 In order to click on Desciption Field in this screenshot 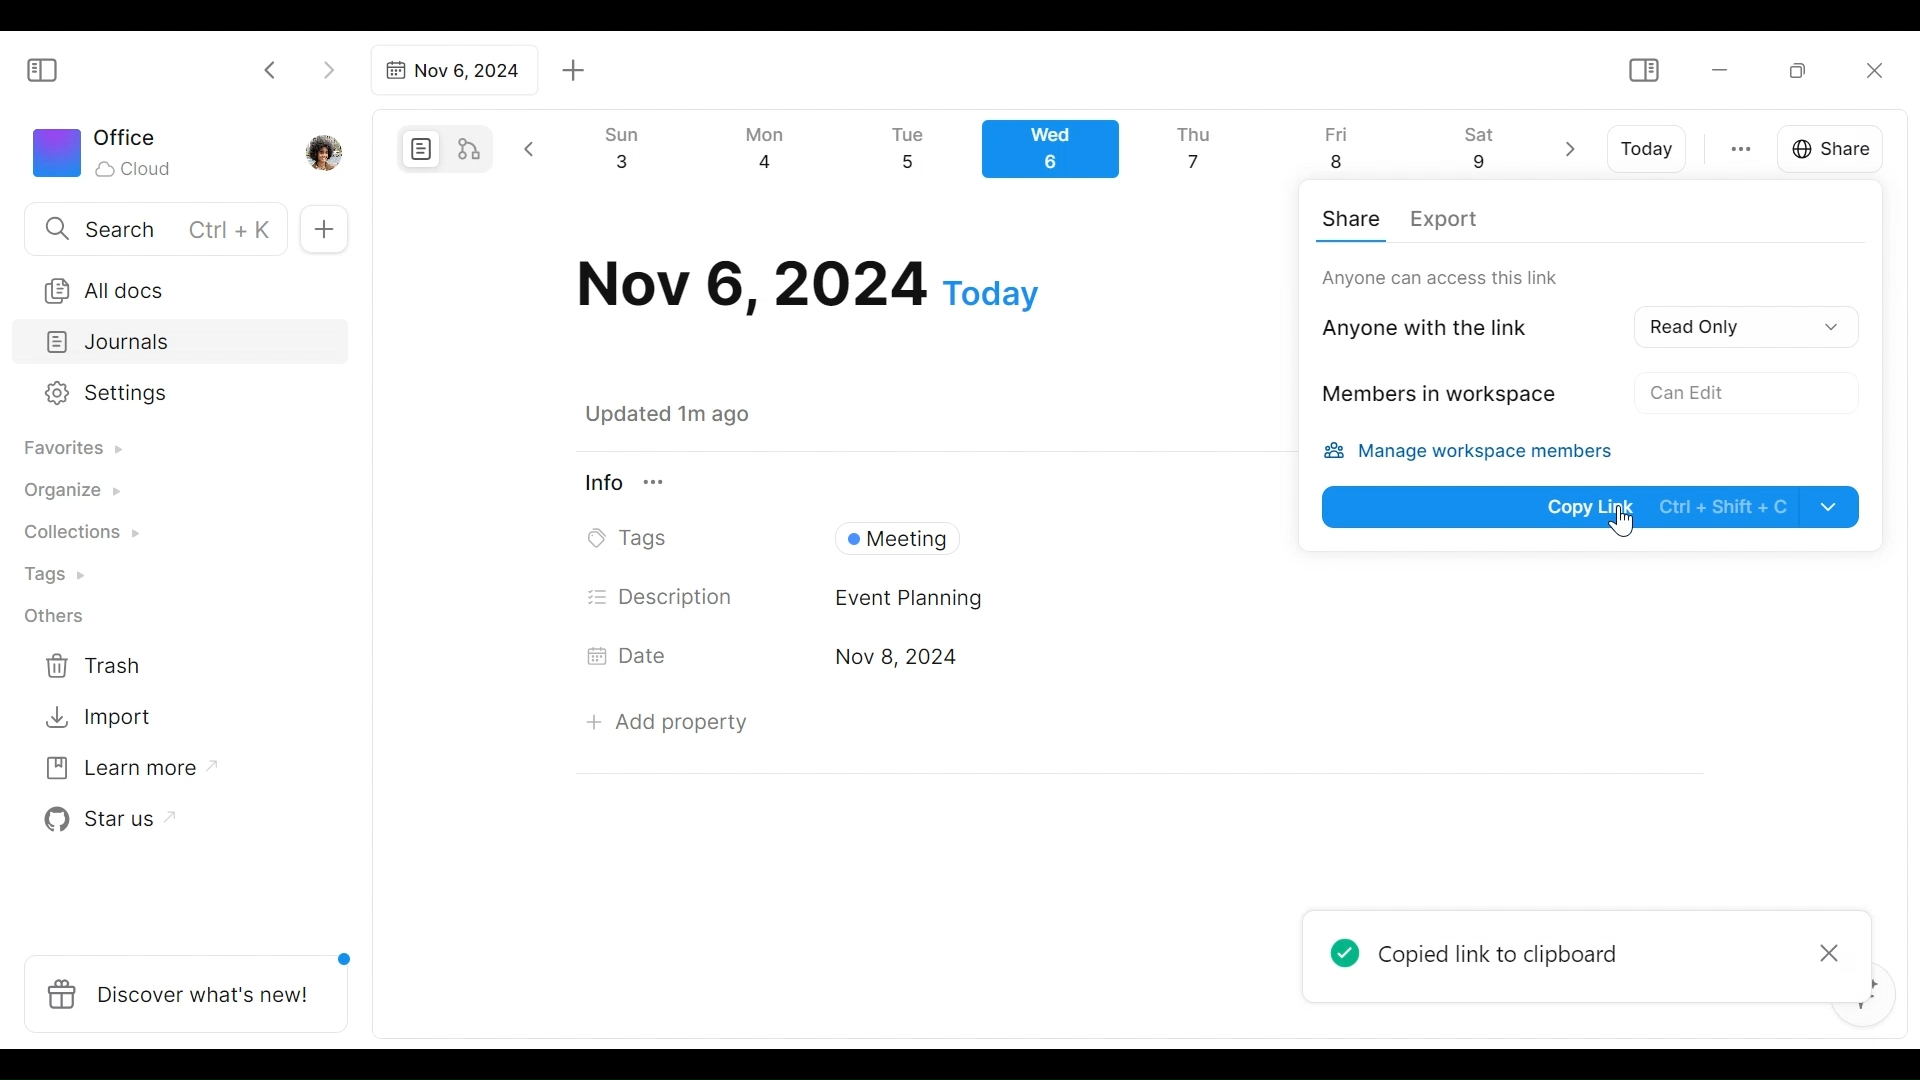, I will do `click(1264, 598)`.